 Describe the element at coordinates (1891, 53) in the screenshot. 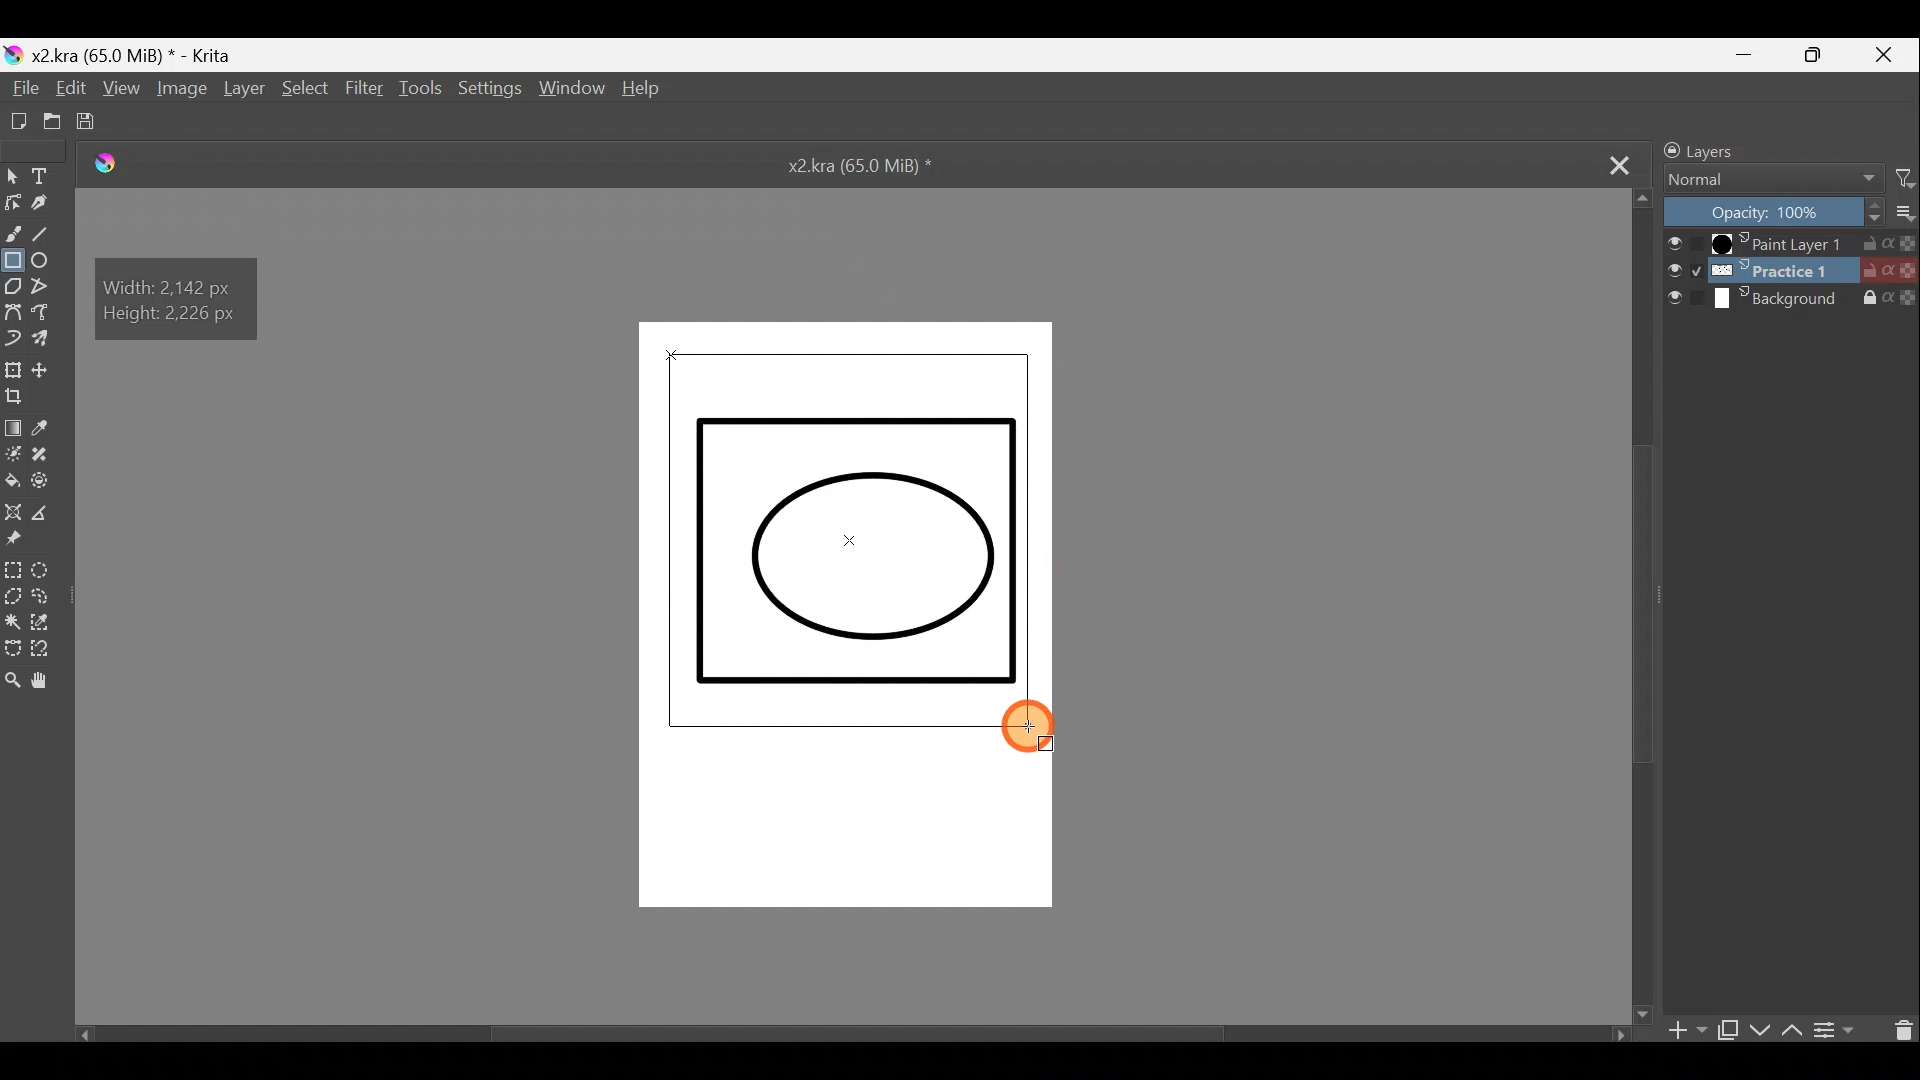

I see `Close` at that location.